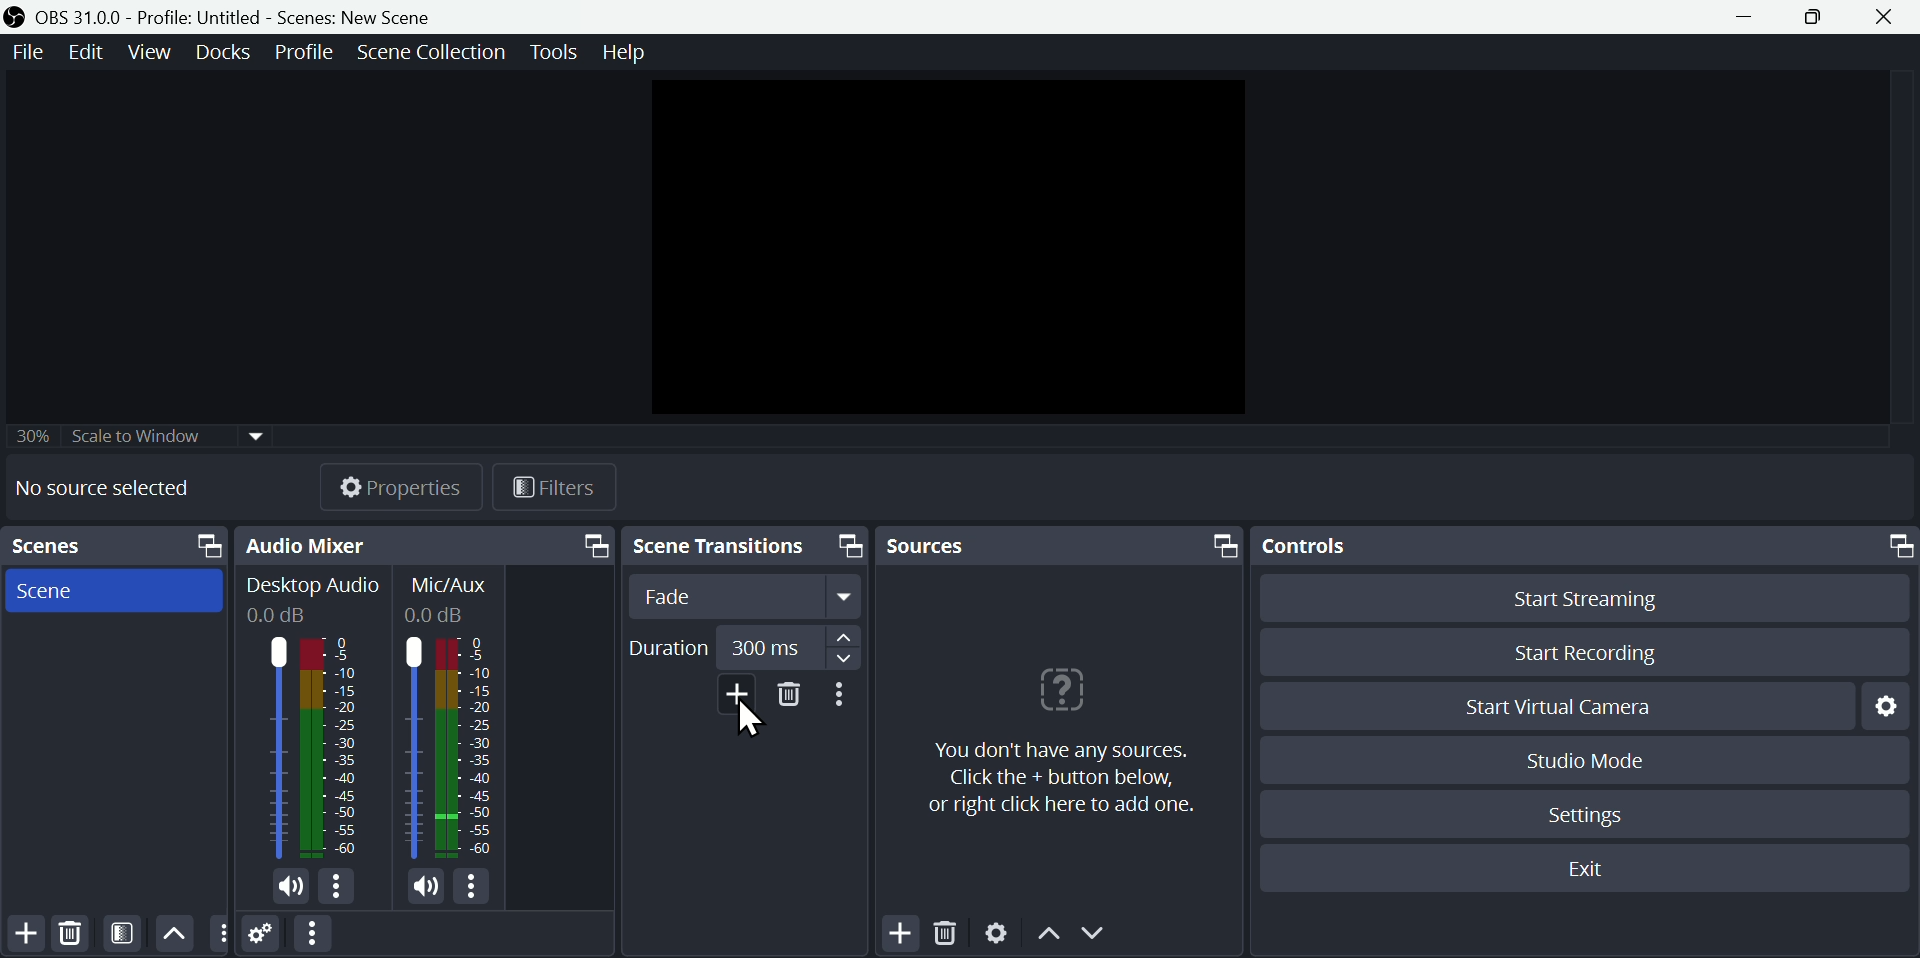  Describe the element at coordinates (767, 643) in the screenshot. I see `30MS` at that location.